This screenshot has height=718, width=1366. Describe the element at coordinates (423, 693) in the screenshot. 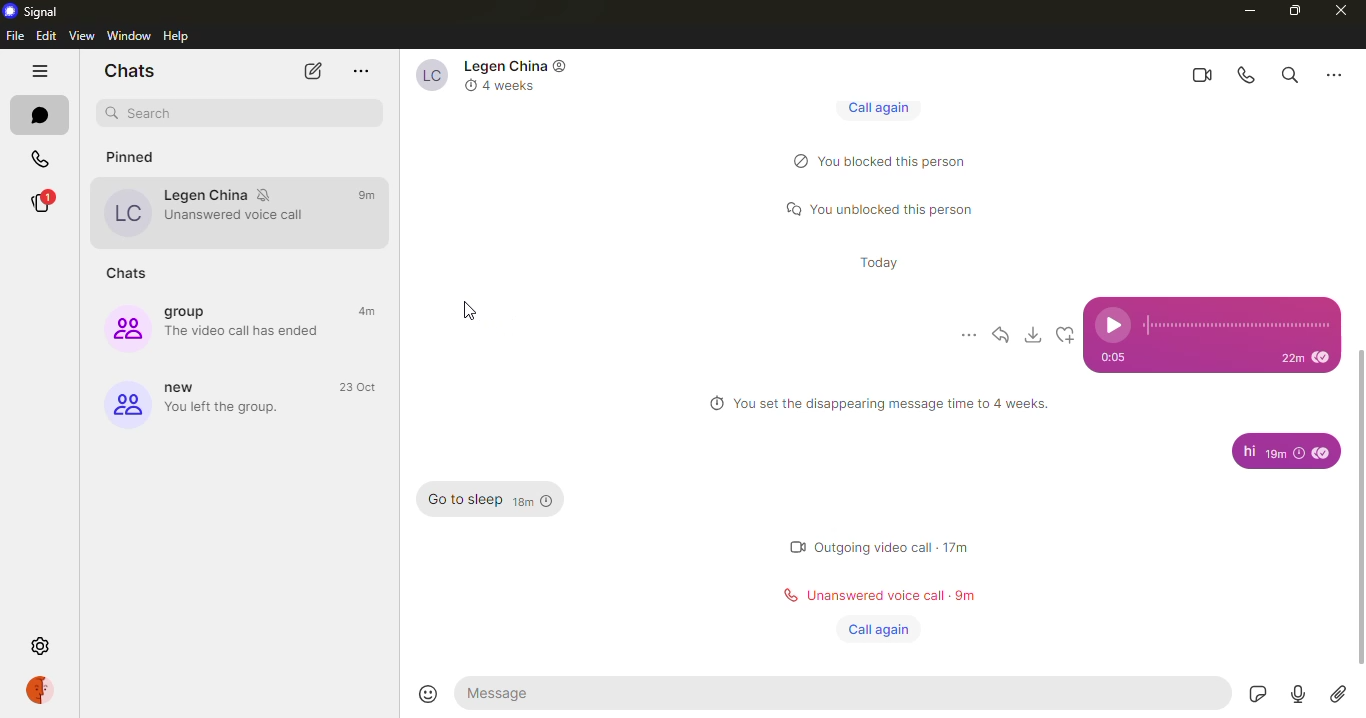

I see `emoji` at that location.